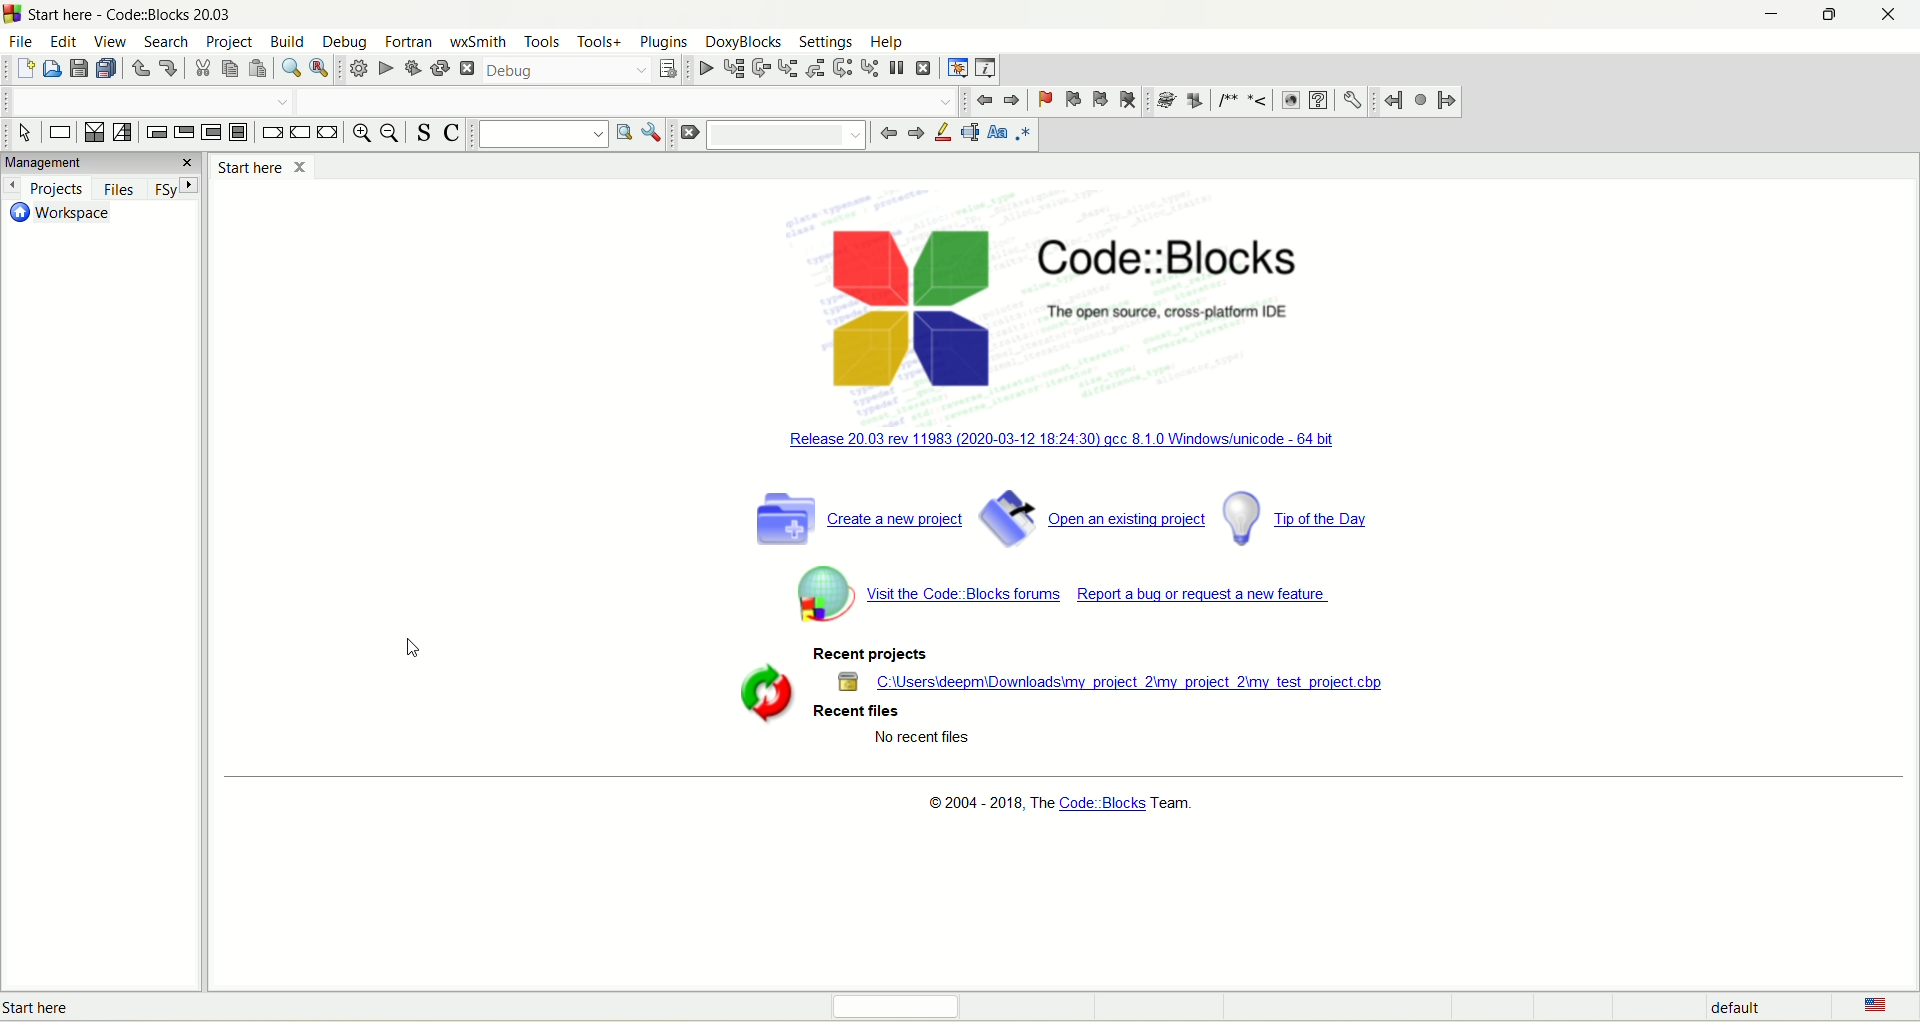 This screenshot has width=1920, height=1022. What do you see at coordinates (650, 133) in the screenshot?
I see `options window` at bounding box center [650, 133].